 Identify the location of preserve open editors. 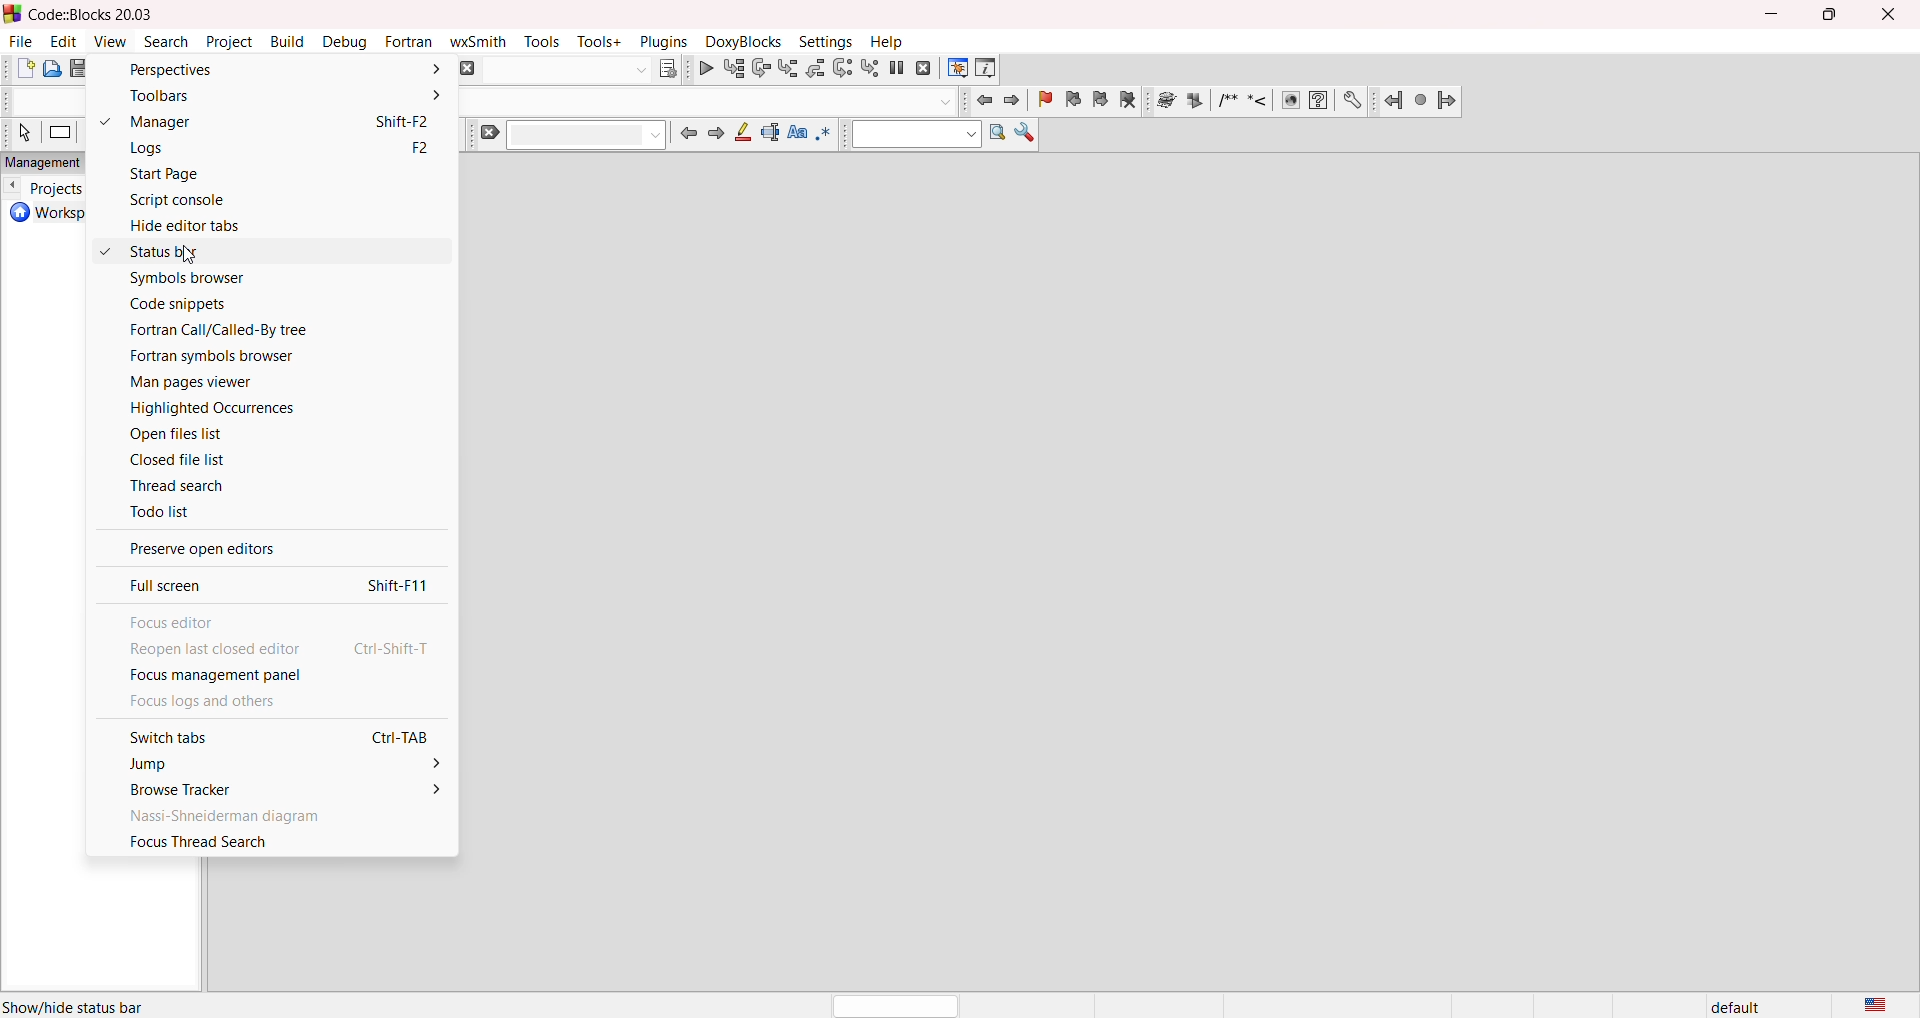
(267, 546).